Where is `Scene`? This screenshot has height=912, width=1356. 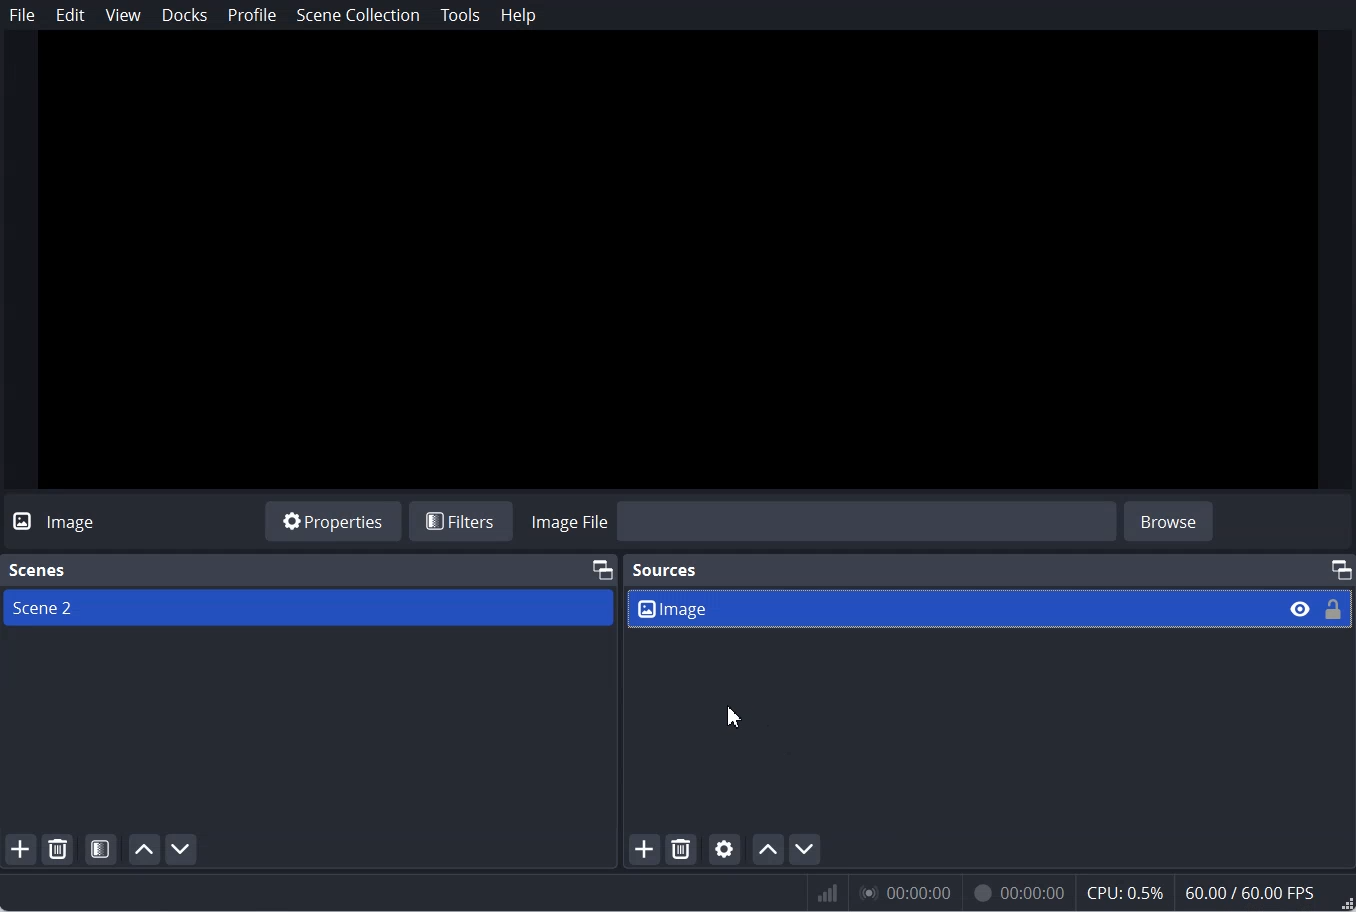 Scene is located at coordinates (308, 608).